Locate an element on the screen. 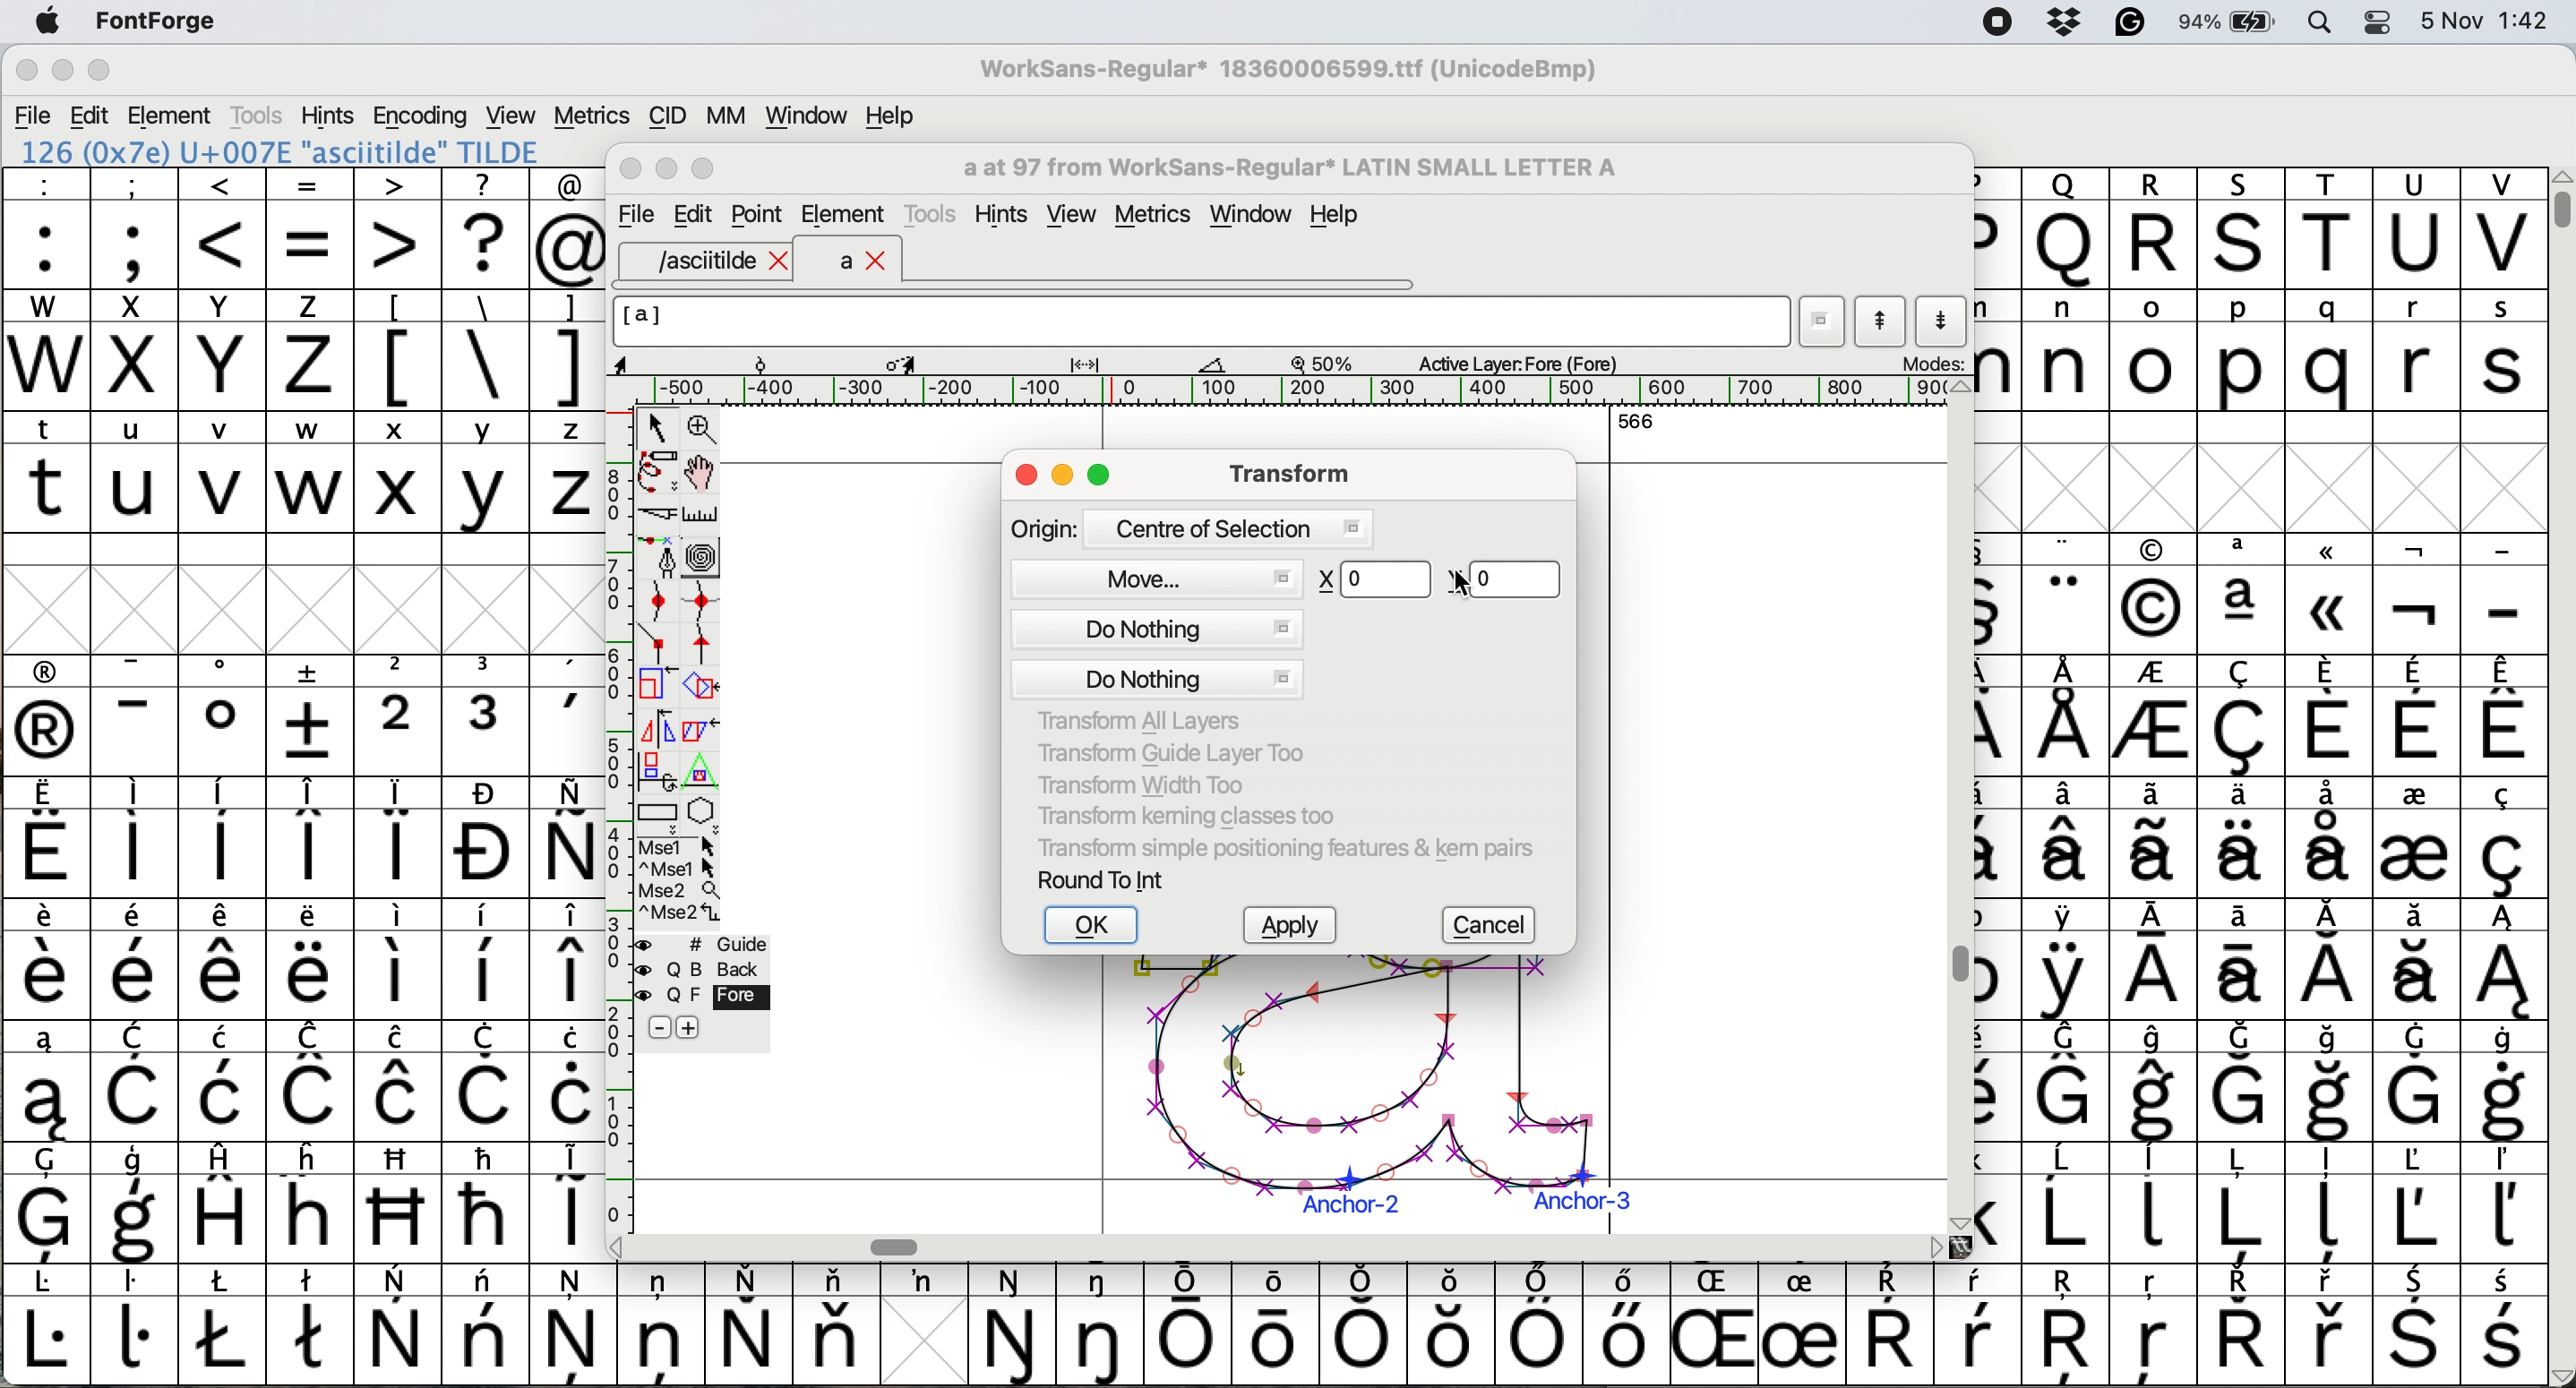 The height and width of the screenshot is (1388, 2576). transform simple positioning features and kern pairs is located at coordinates (1281, 852).